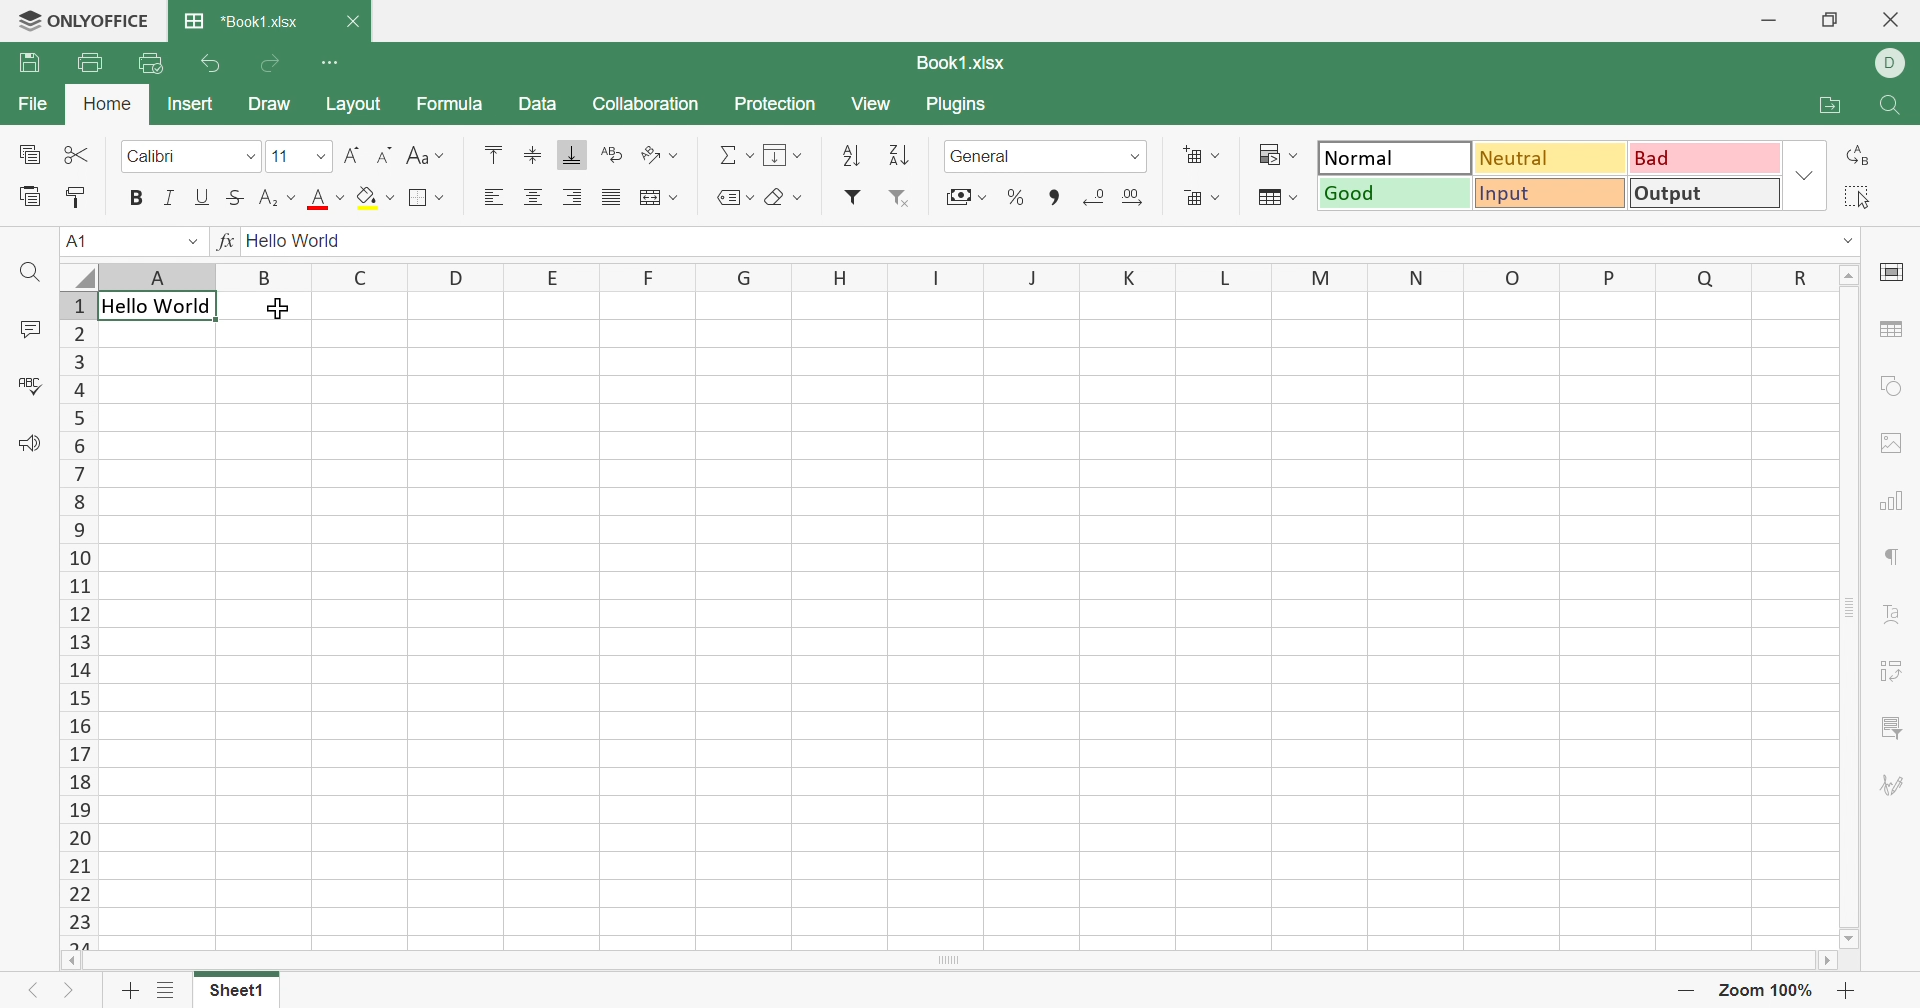 Image resolution: width=1920 pixels, height=1008 pixels. Describe the element at coordinates (1895, 673) in the screenshot. I see `Pivot table settings` at that location.